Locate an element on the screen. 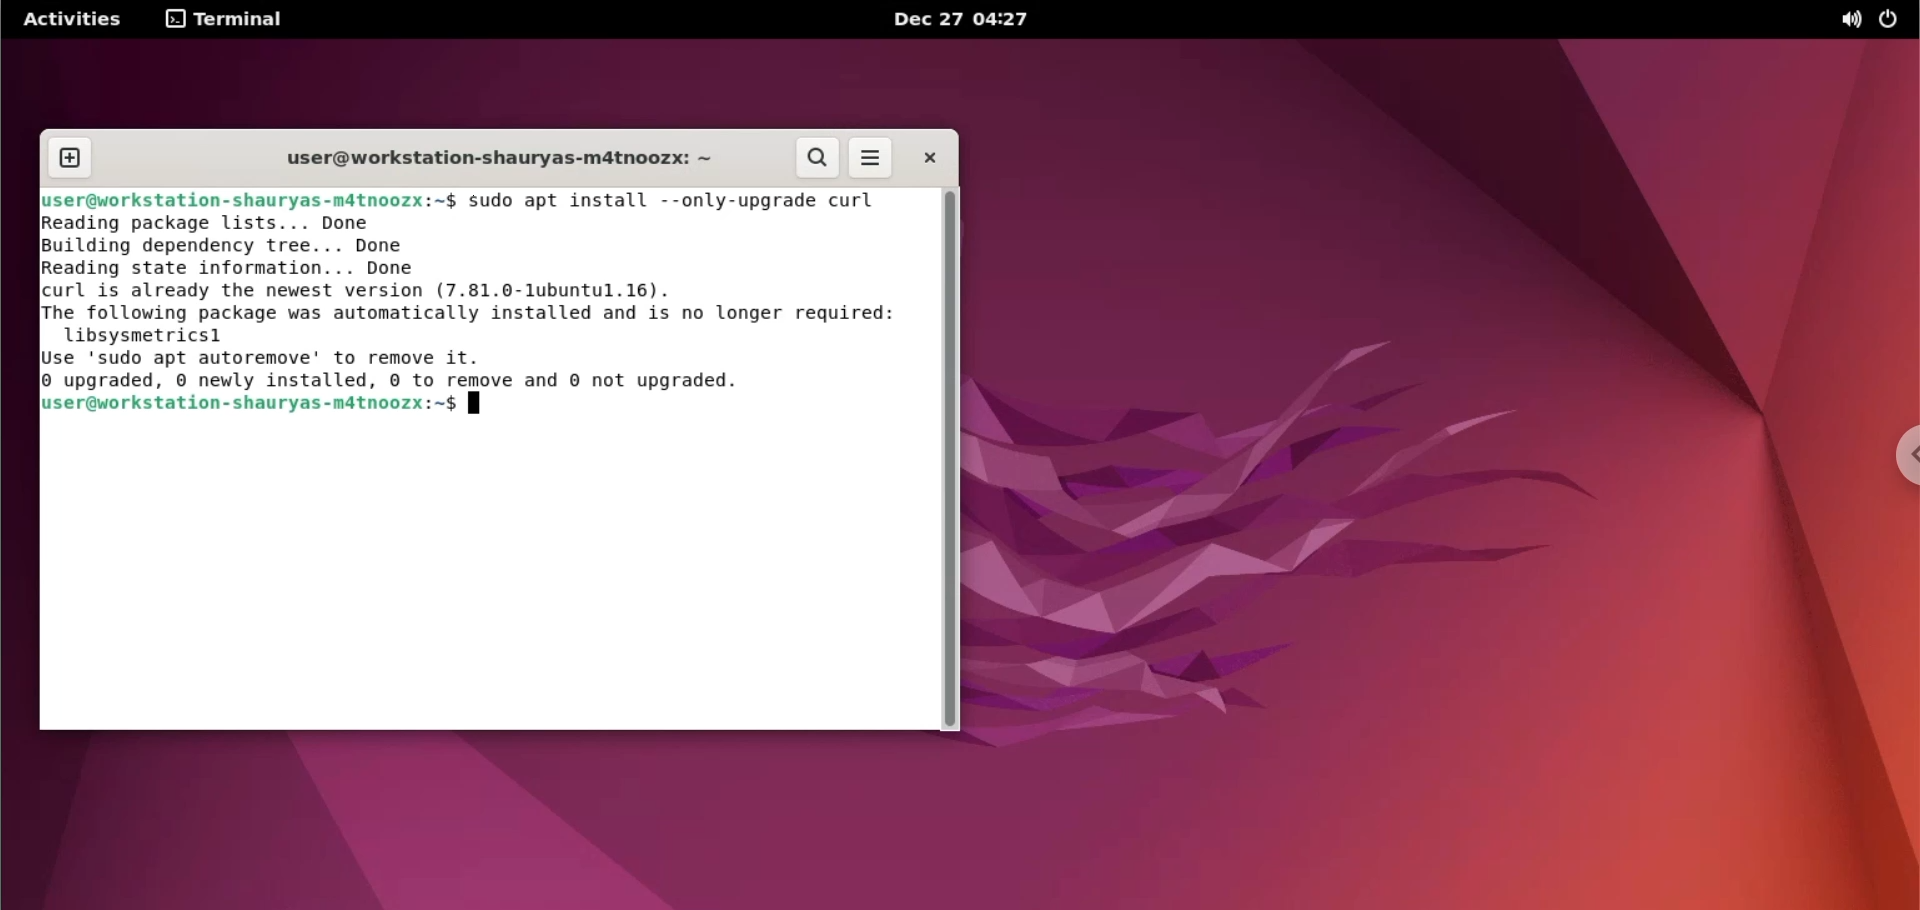 The width and height of the screenshot is (1920, 910). user@workstation-shauryas-m4tnoozx:-$ is located at coordinates (249, 406).